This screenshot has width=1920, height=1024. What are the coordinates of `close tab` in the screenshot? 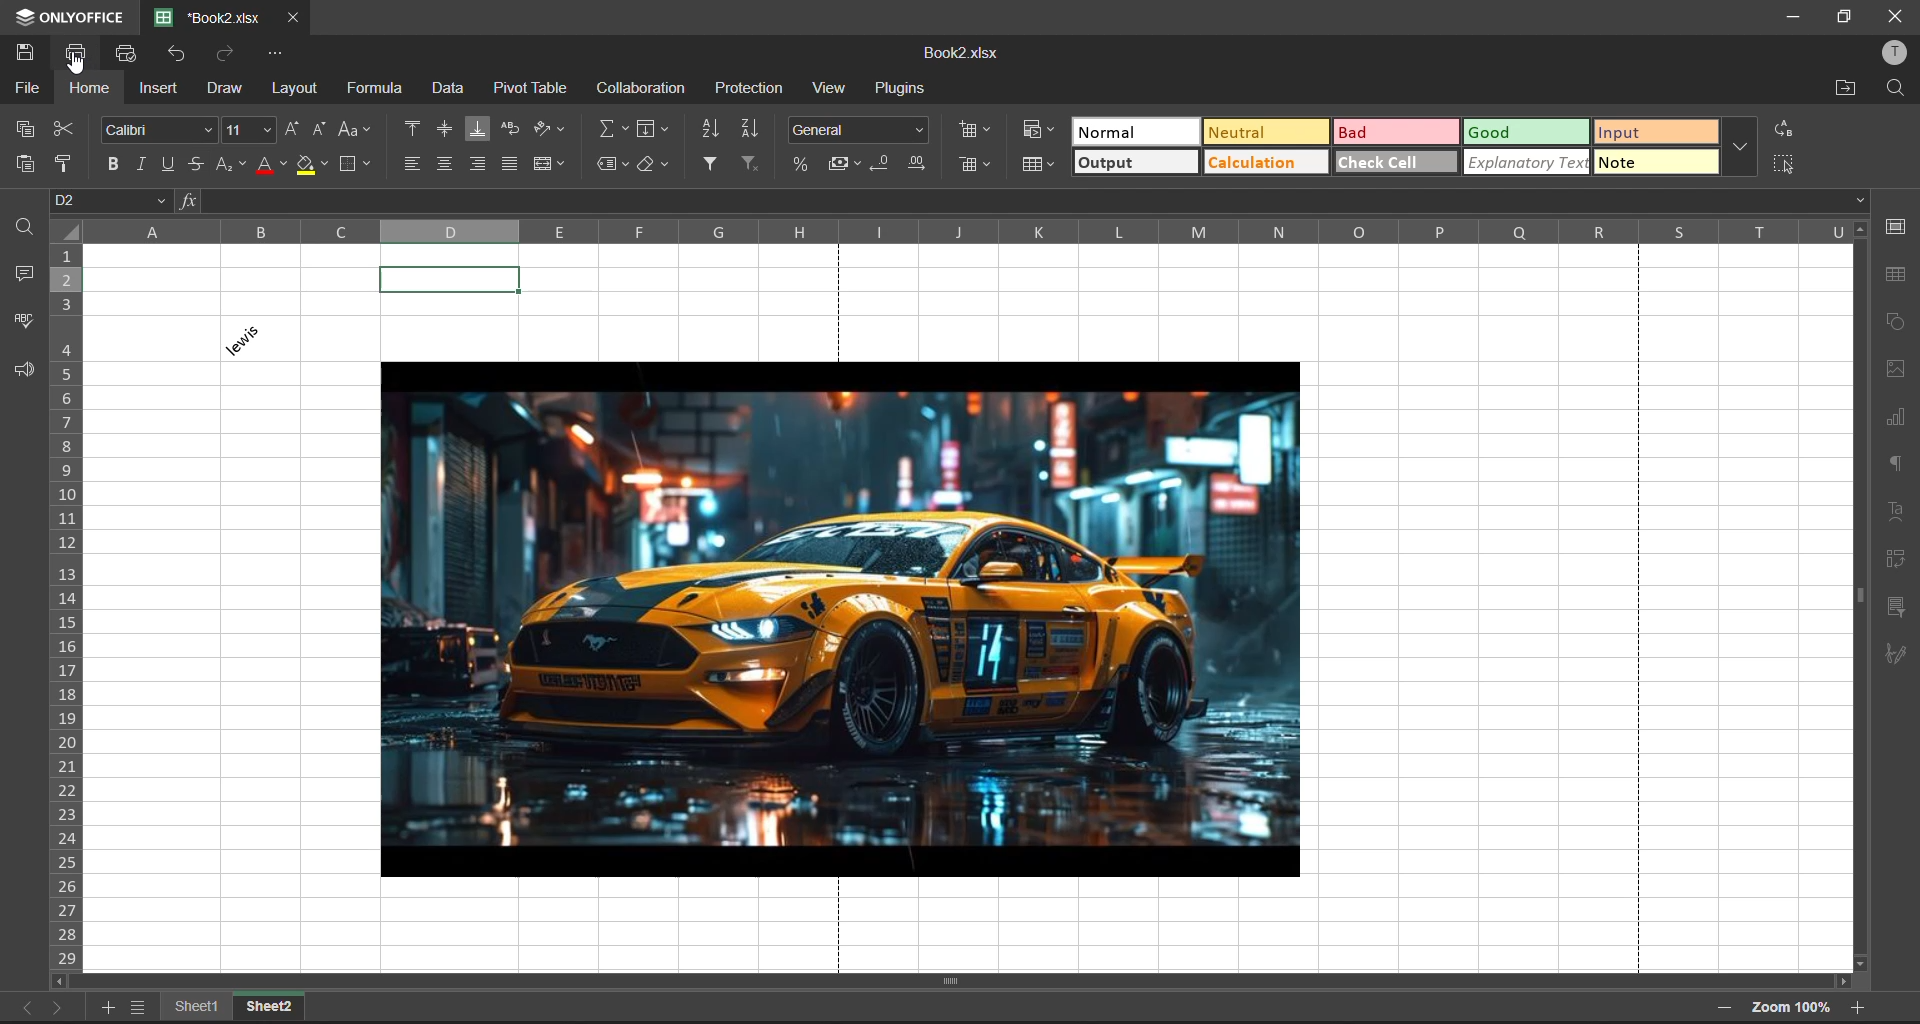 It's located at (290, 16).